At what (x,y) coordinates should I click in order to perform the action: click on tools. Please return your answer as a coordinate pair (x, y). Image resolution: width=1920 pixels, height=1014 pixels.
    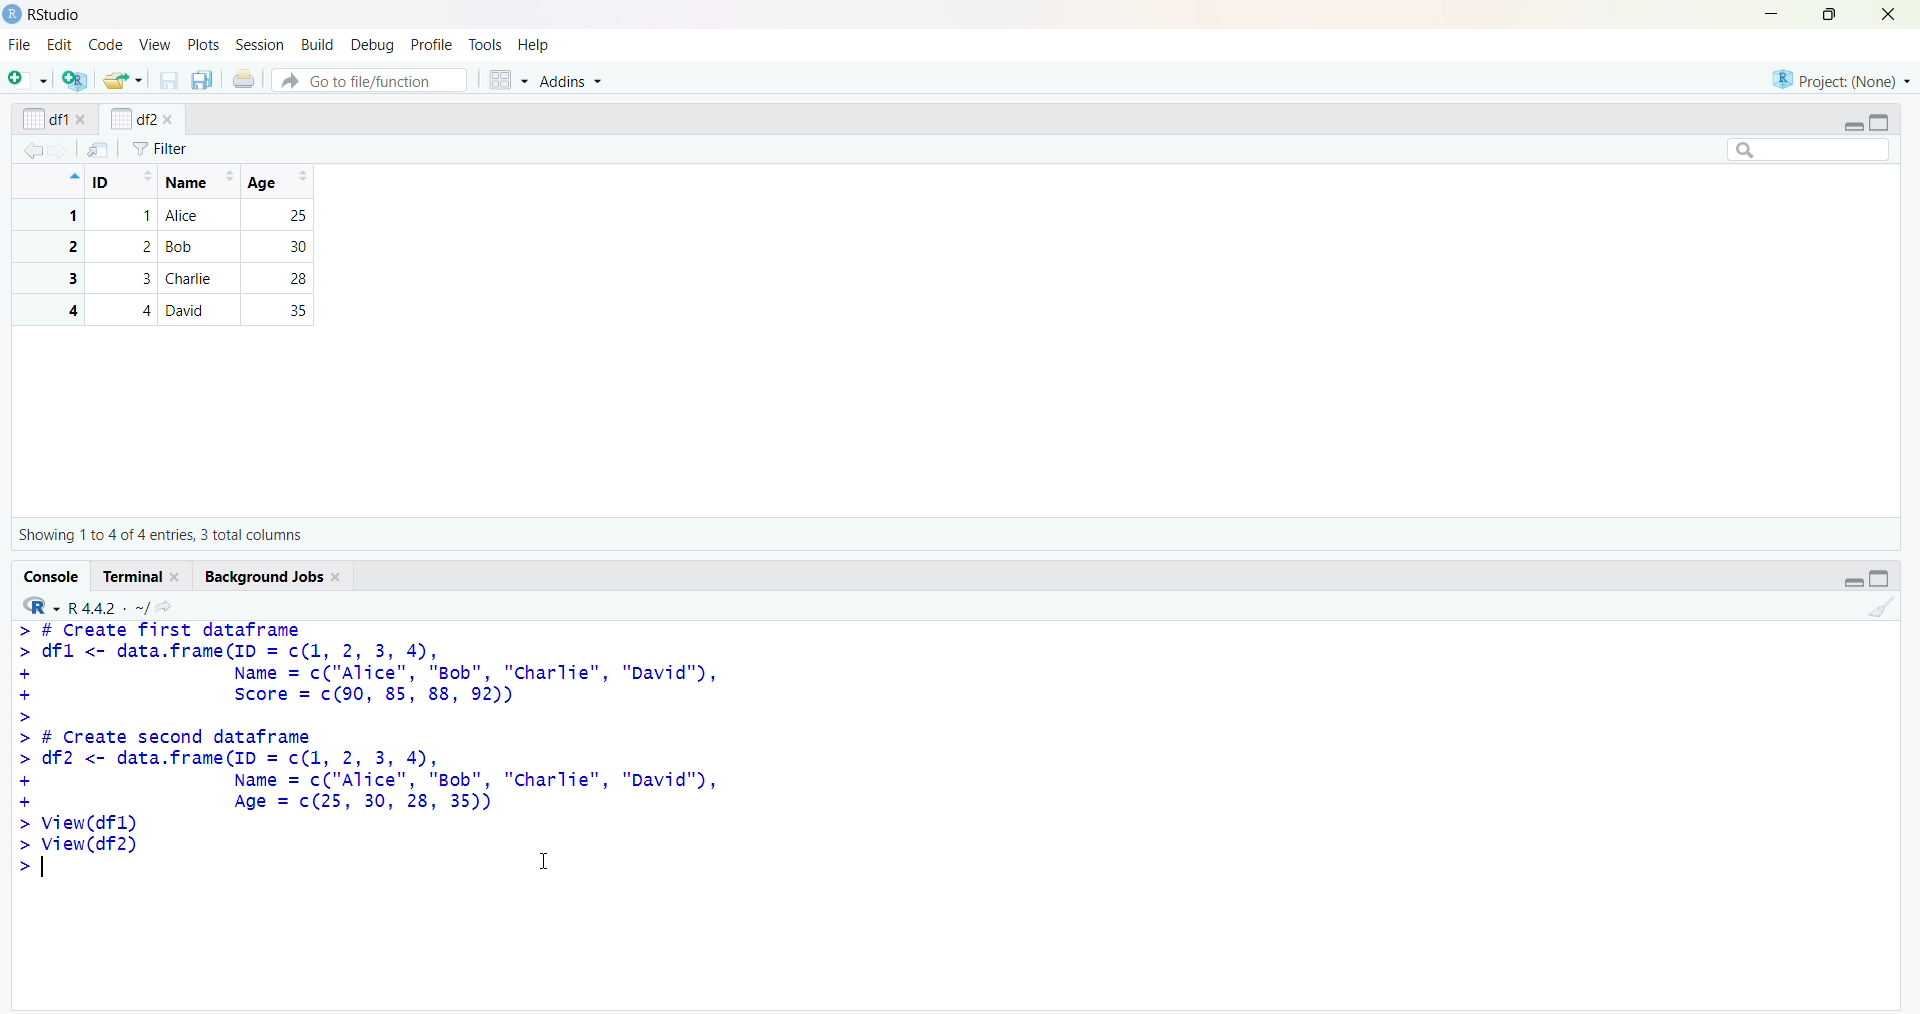
    Looking at the image, I should click on (486, 45).